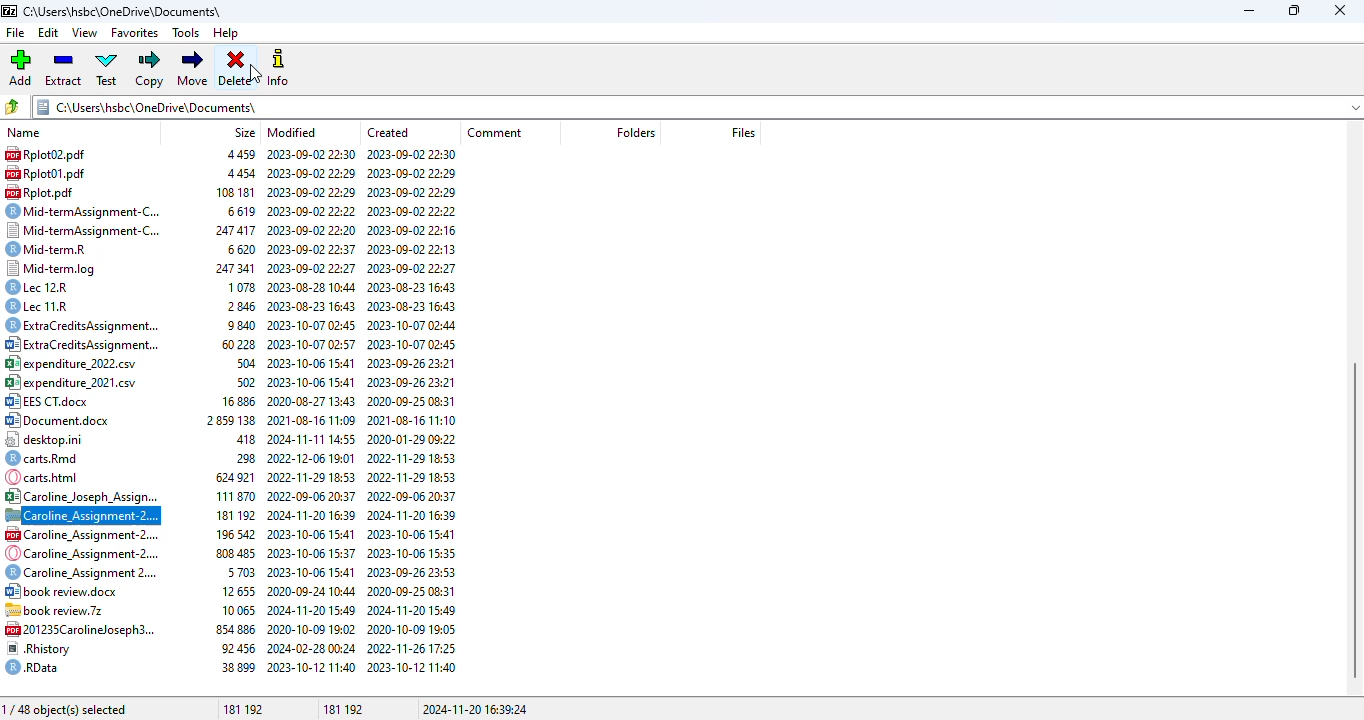  I want to click on file, so click(15, 34).